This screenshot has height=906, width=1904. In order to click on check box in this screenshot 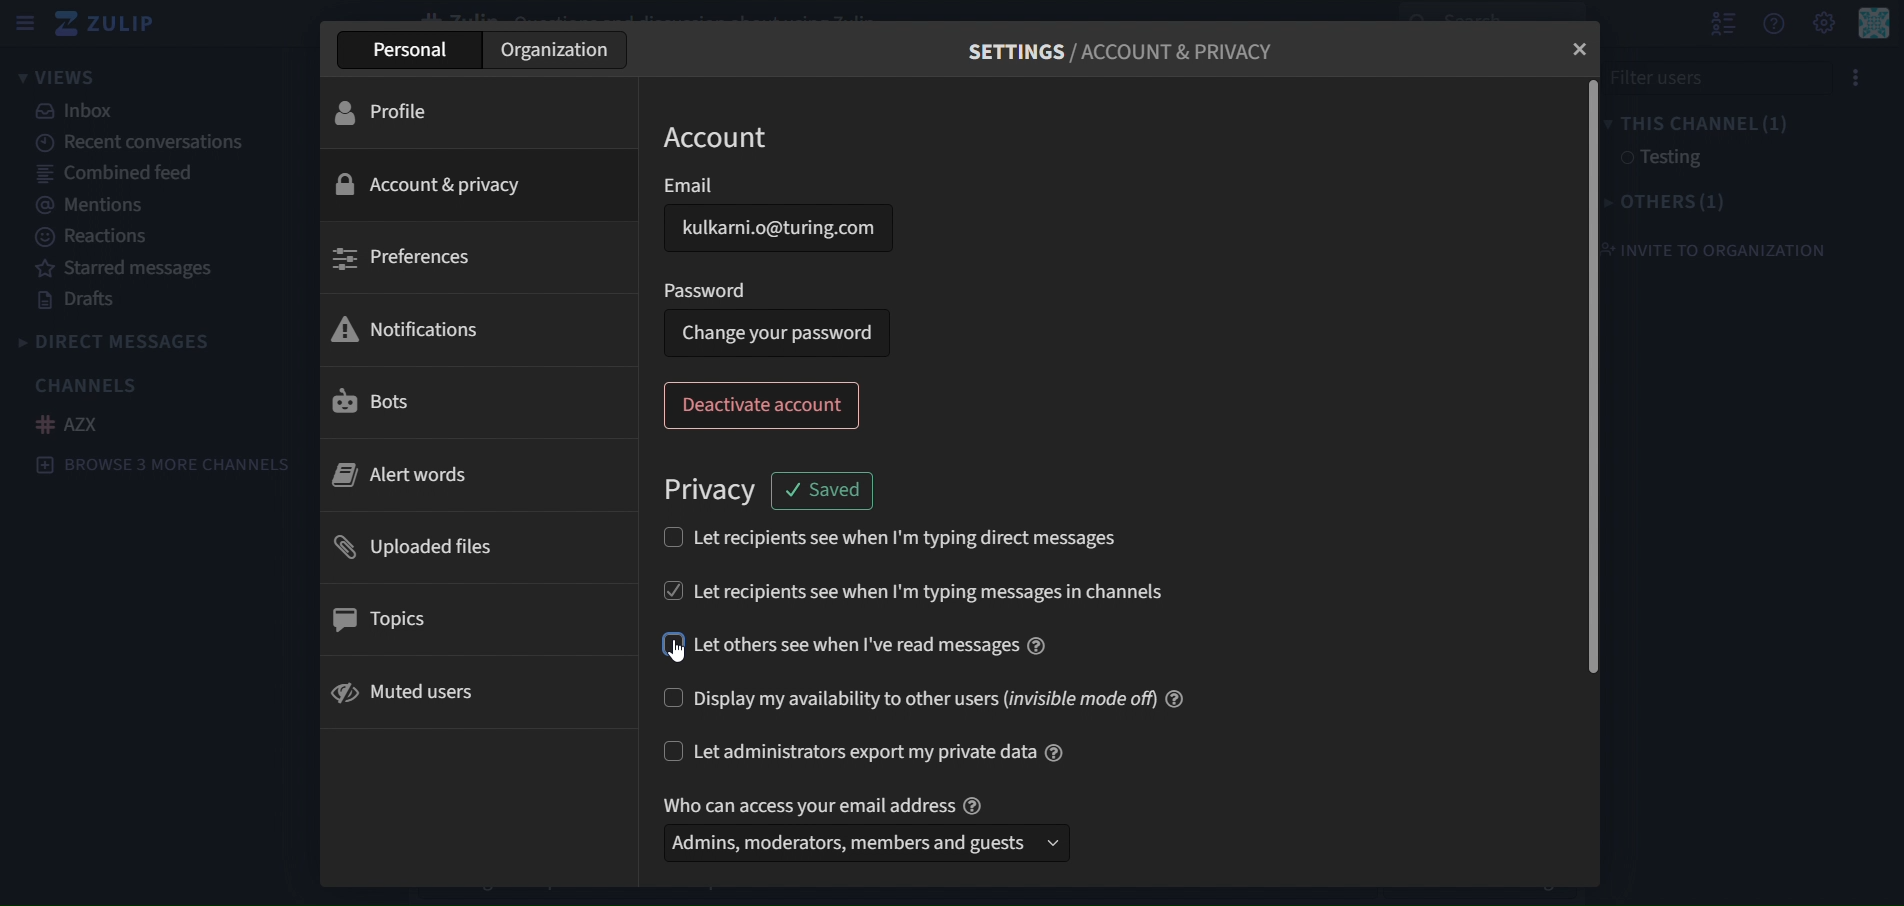, I will do `click(674, 751)`.